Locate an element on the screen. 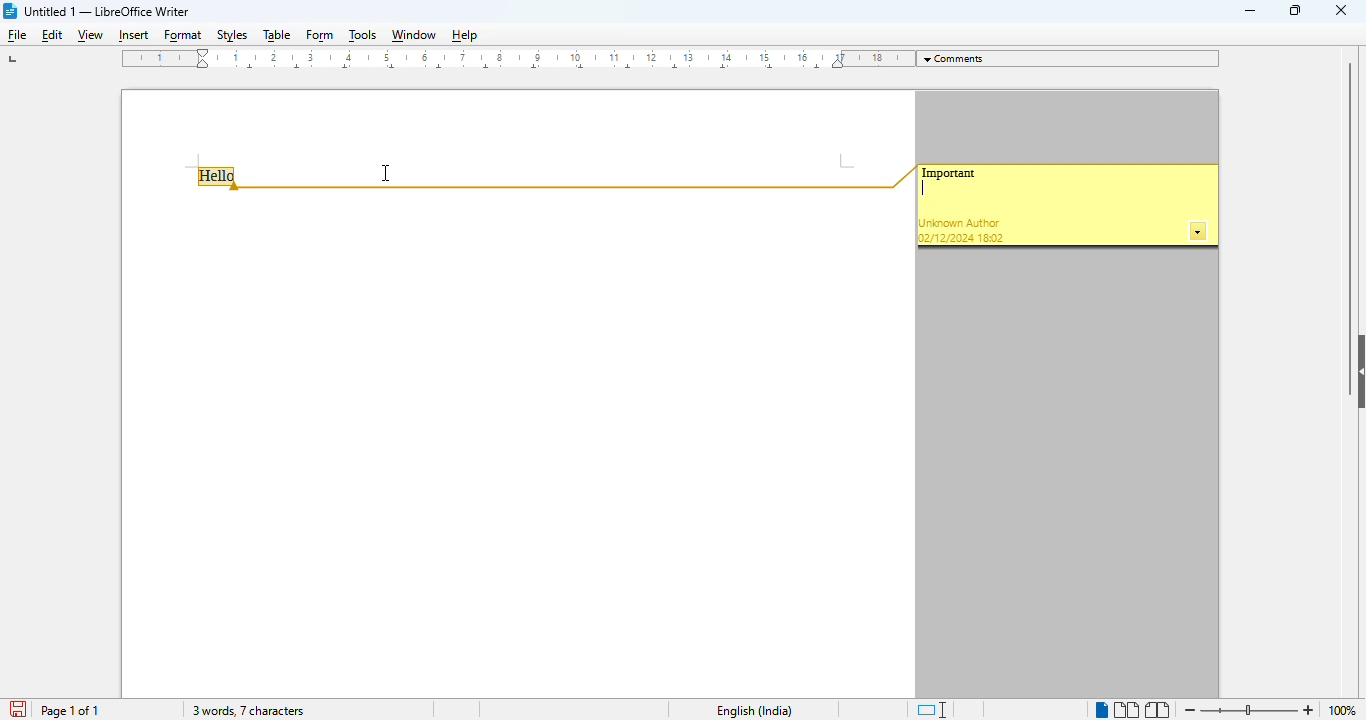 The image size is (1366, 720). file is located at coordinates (18, 36).